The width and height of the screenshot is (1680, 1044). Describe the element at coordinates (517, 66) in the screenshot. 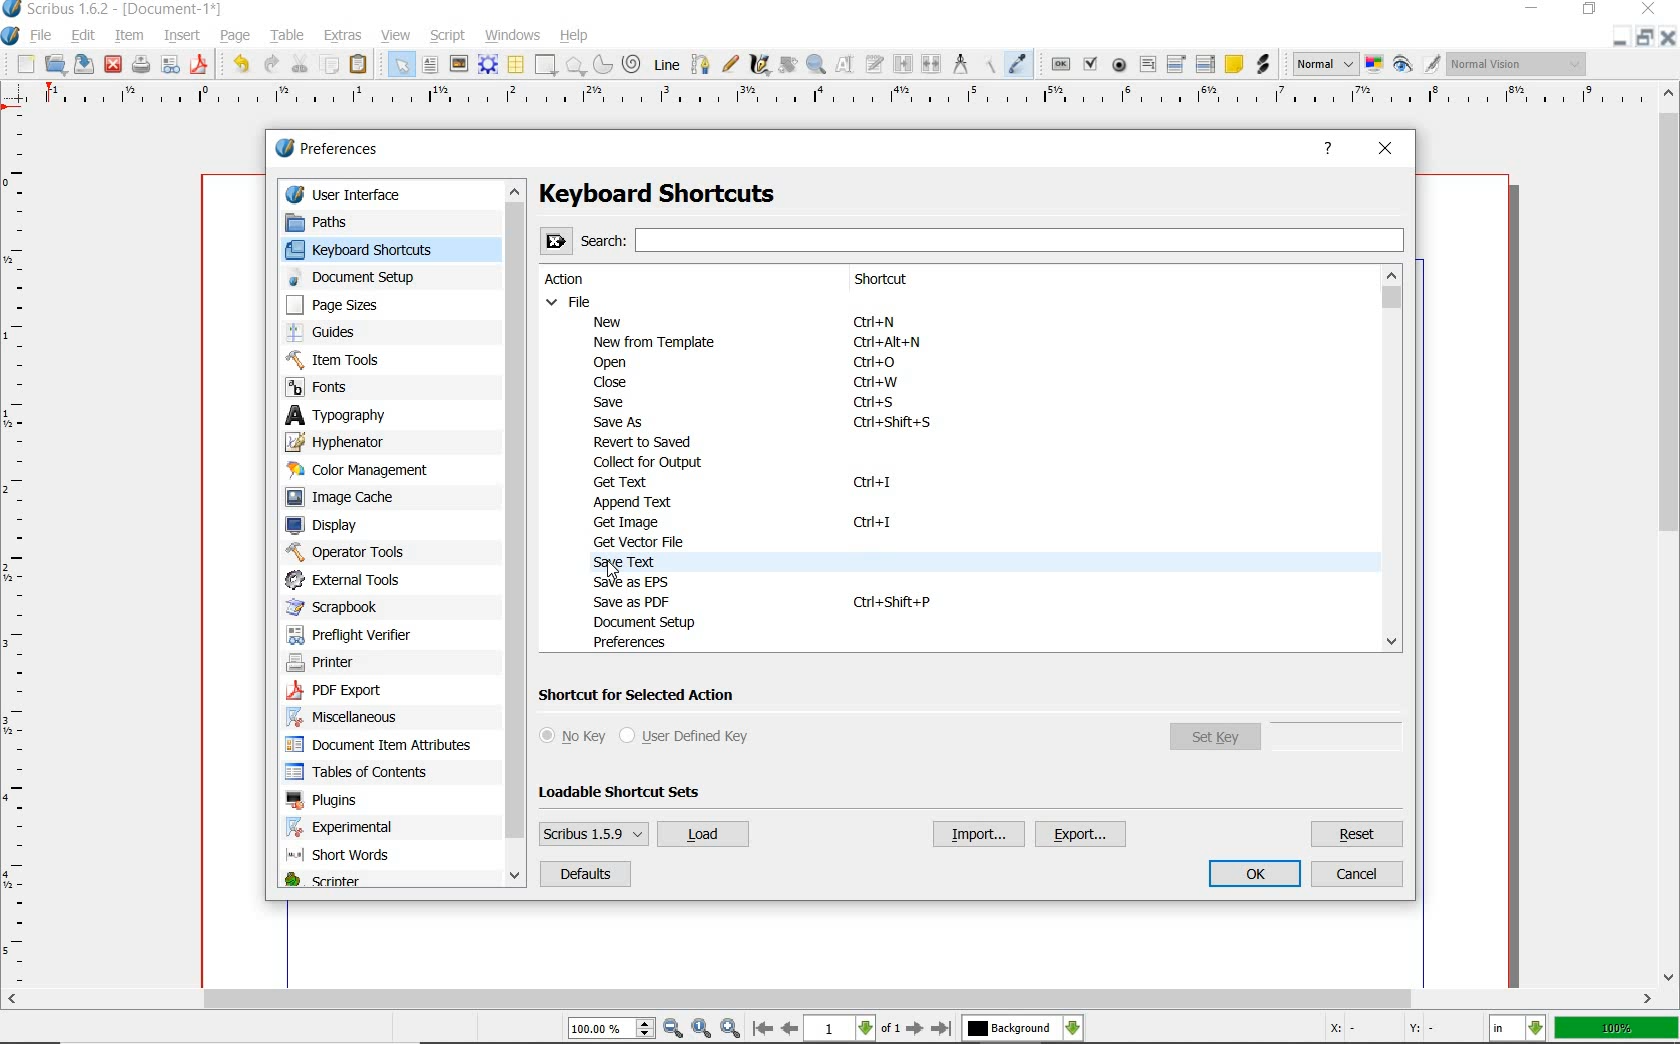

I see `table` at that location.